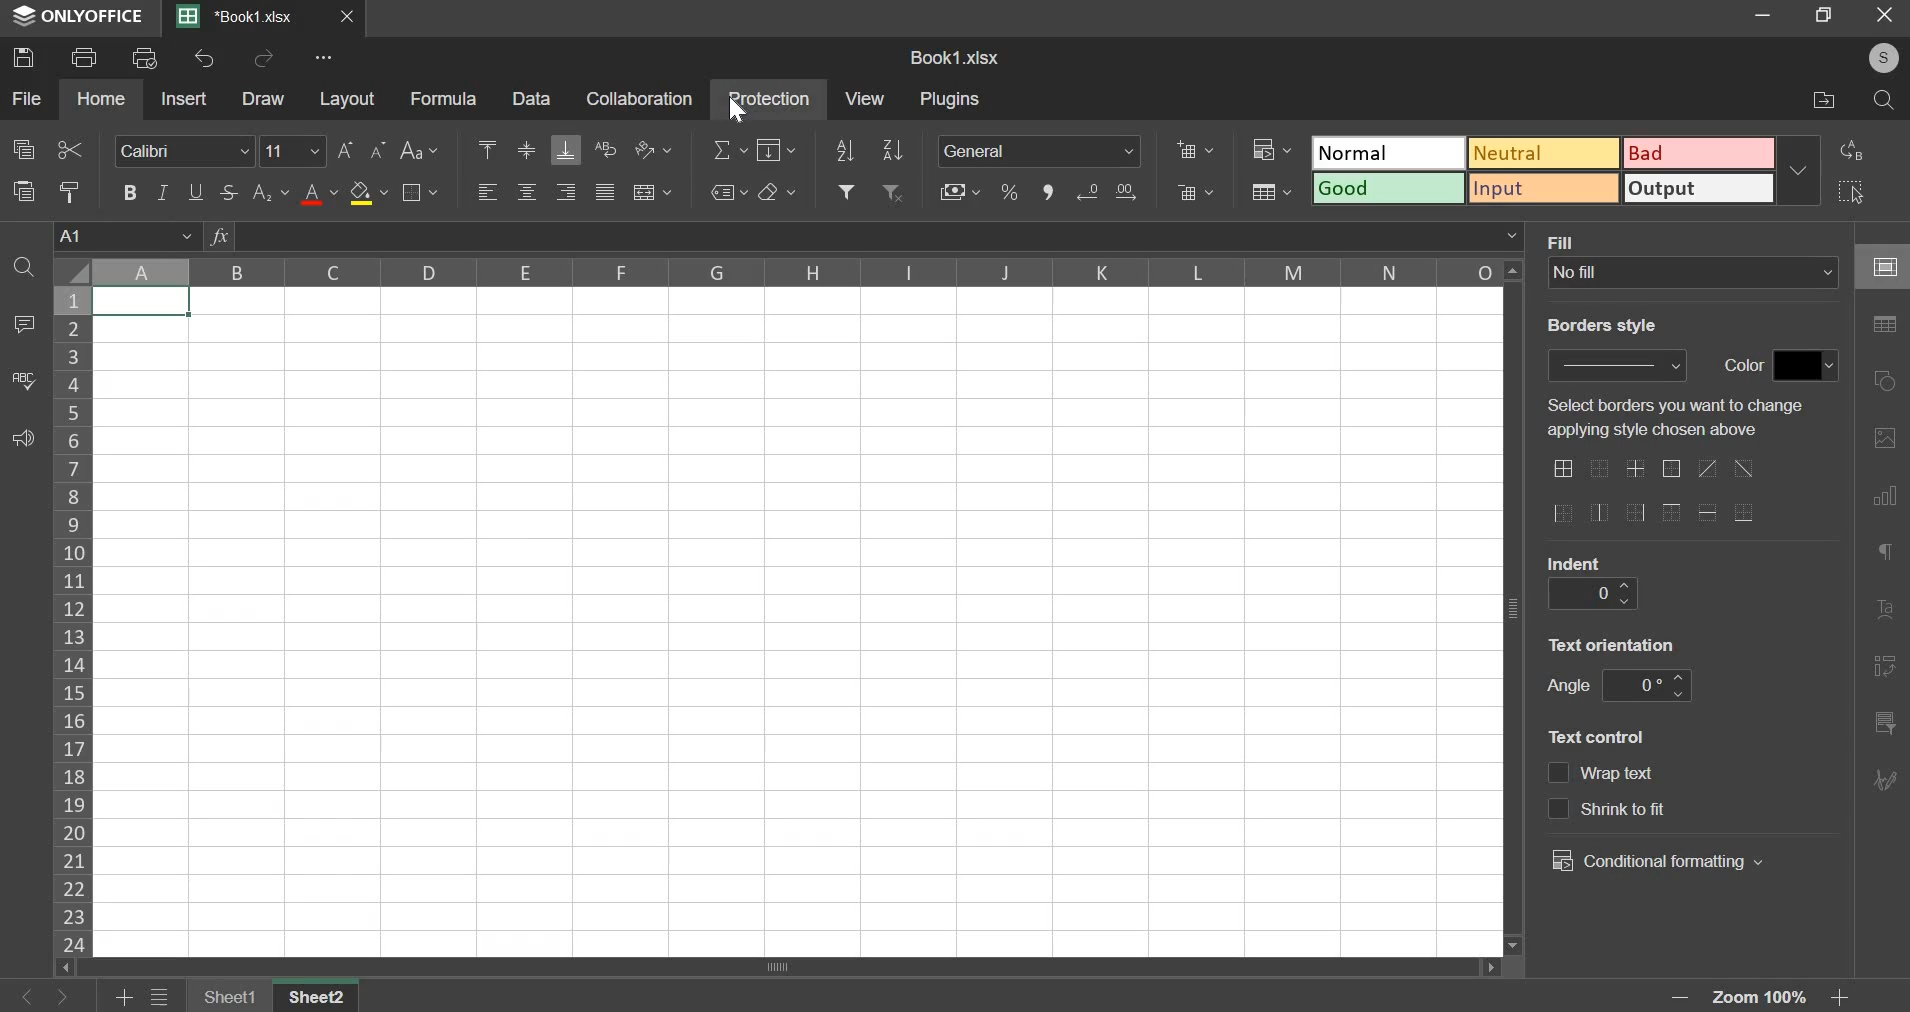  Describe the element at coordinates (142, 302) in the screenshot. I see `selected cell` at that location.